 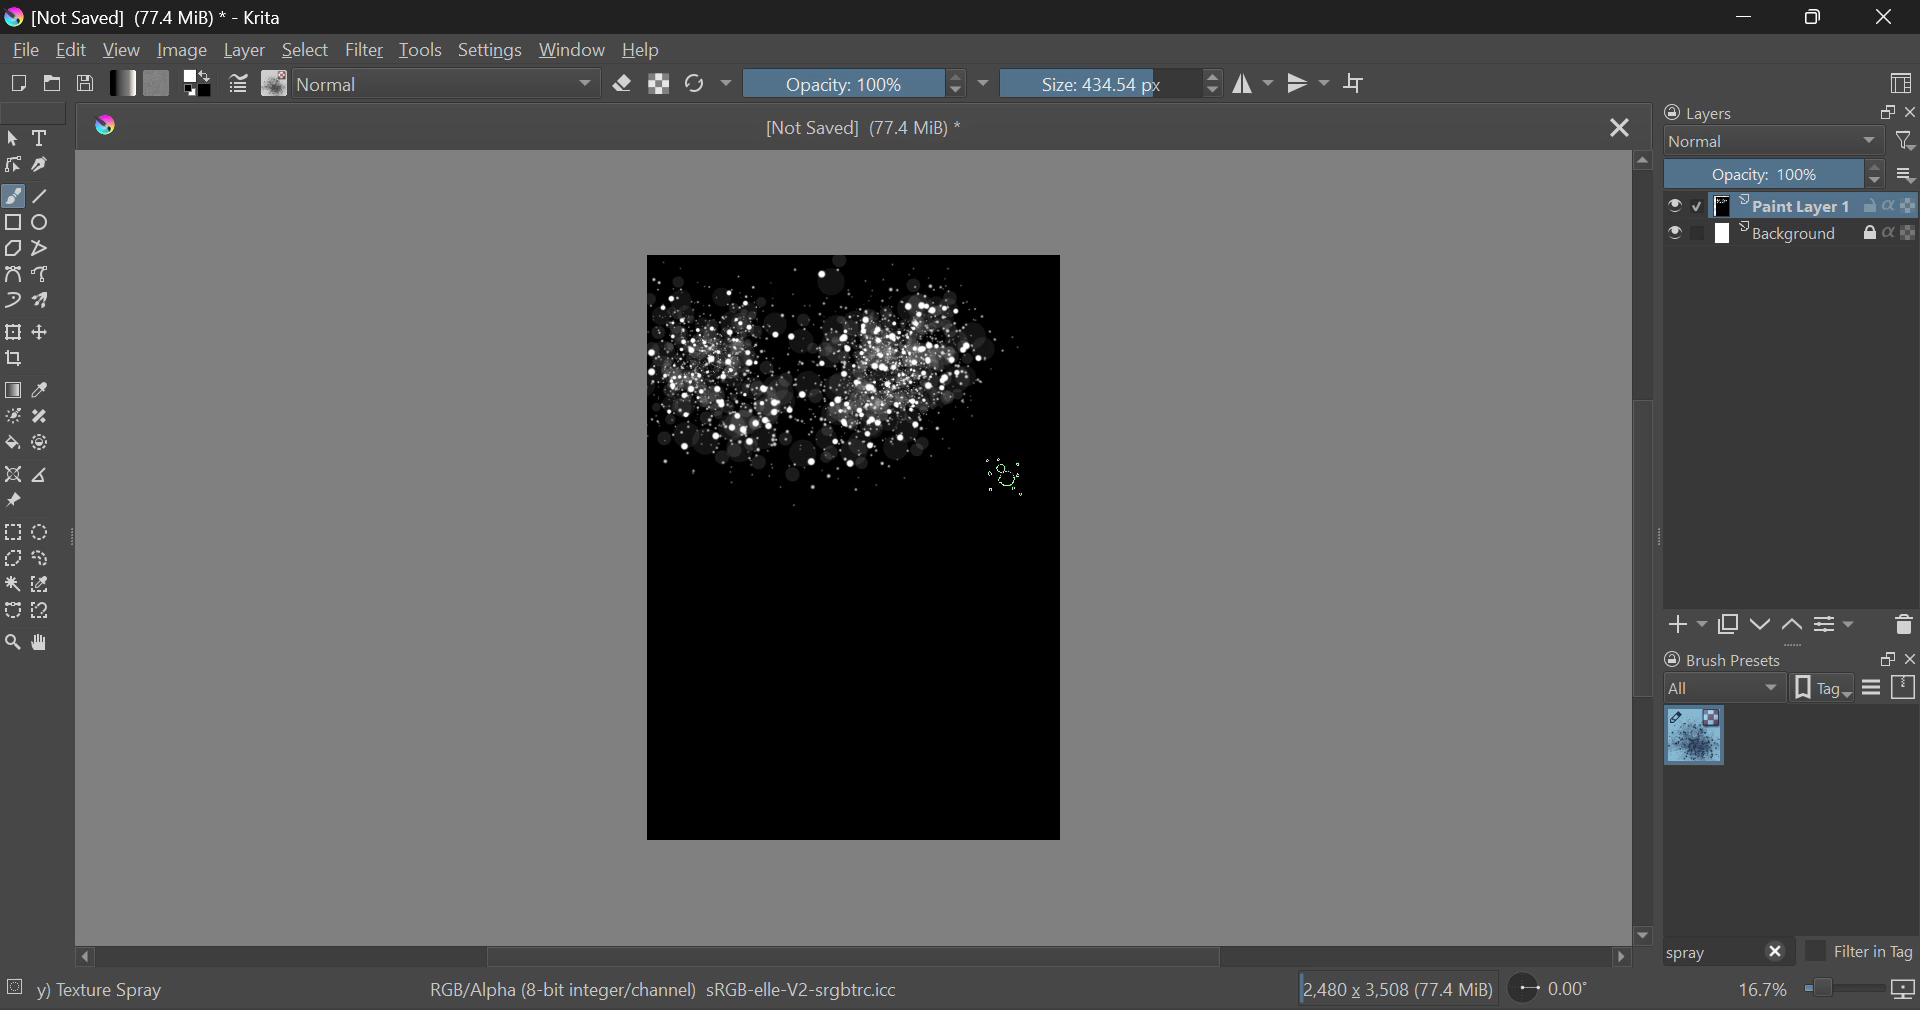 What do you see at coordinates (164, 19) in the screenshot?
I see `[Not Saved] (69.2 MiB) * - Krita` at bounding box center [164, 19].